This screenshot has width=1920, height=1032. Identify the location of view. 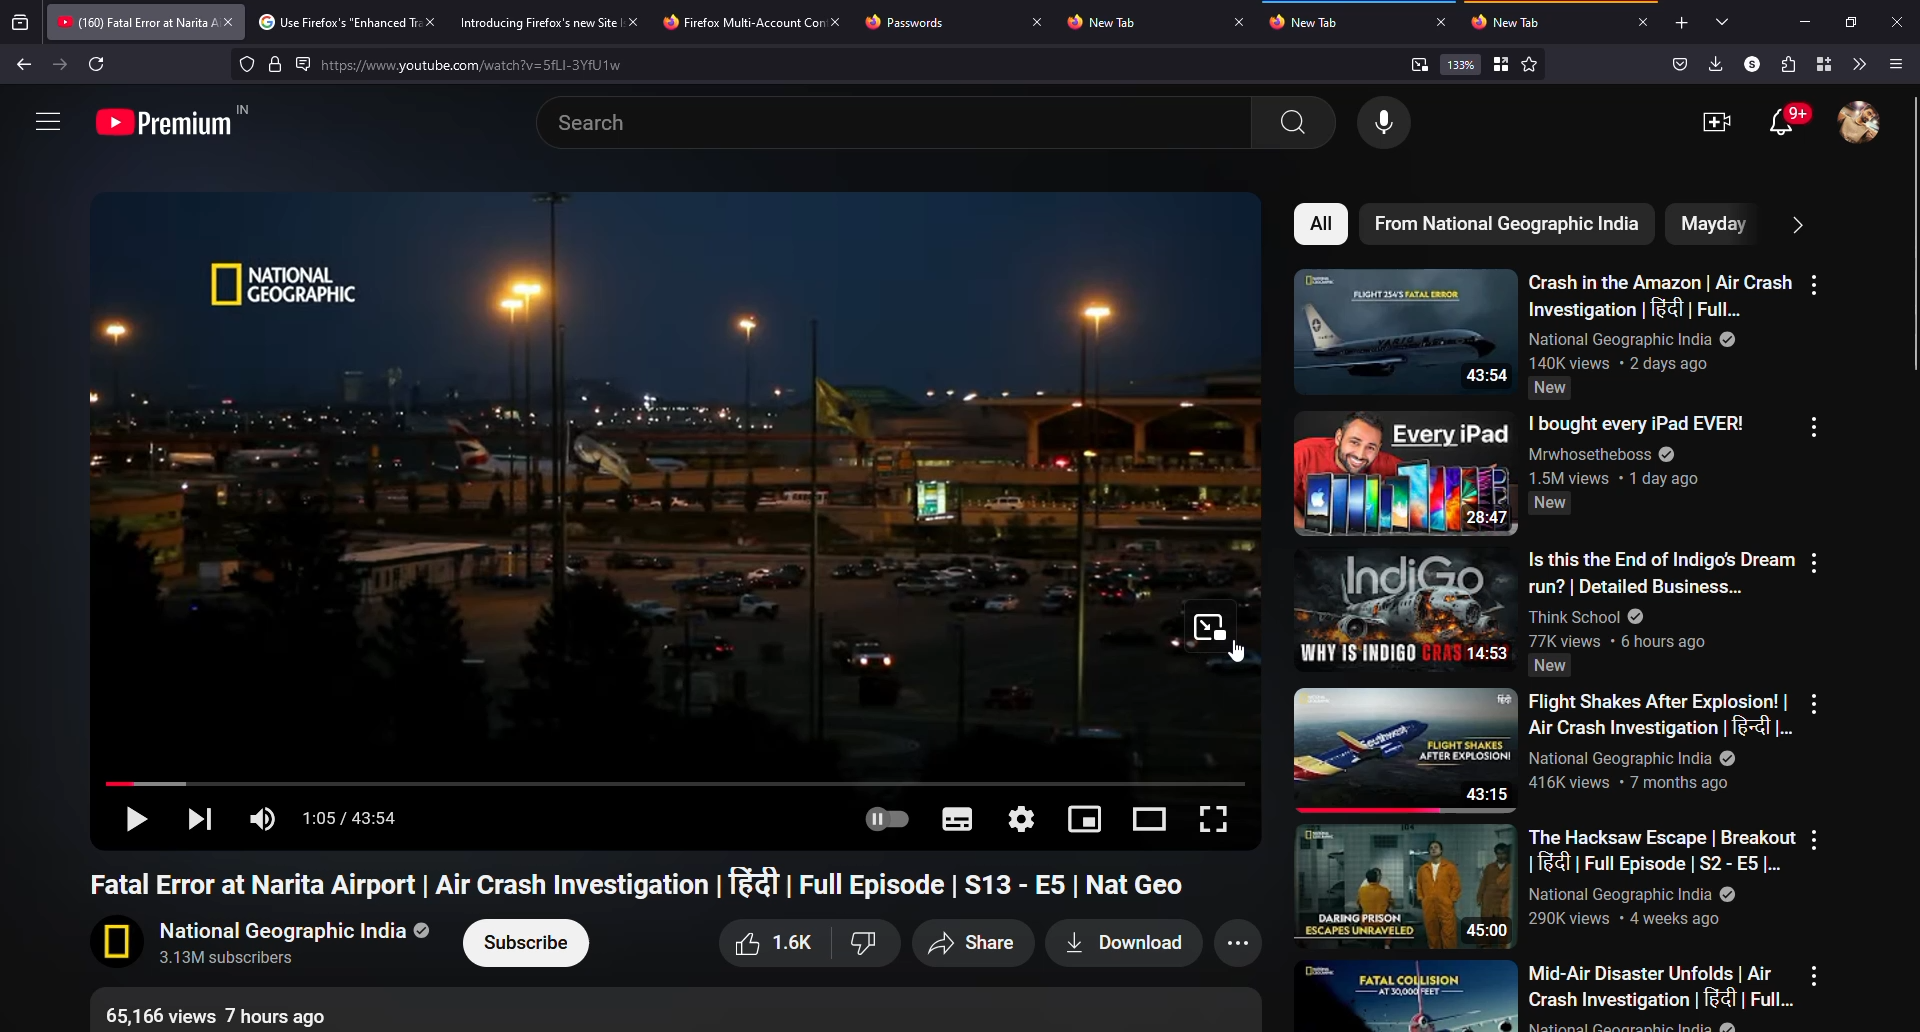
(1087, 817).